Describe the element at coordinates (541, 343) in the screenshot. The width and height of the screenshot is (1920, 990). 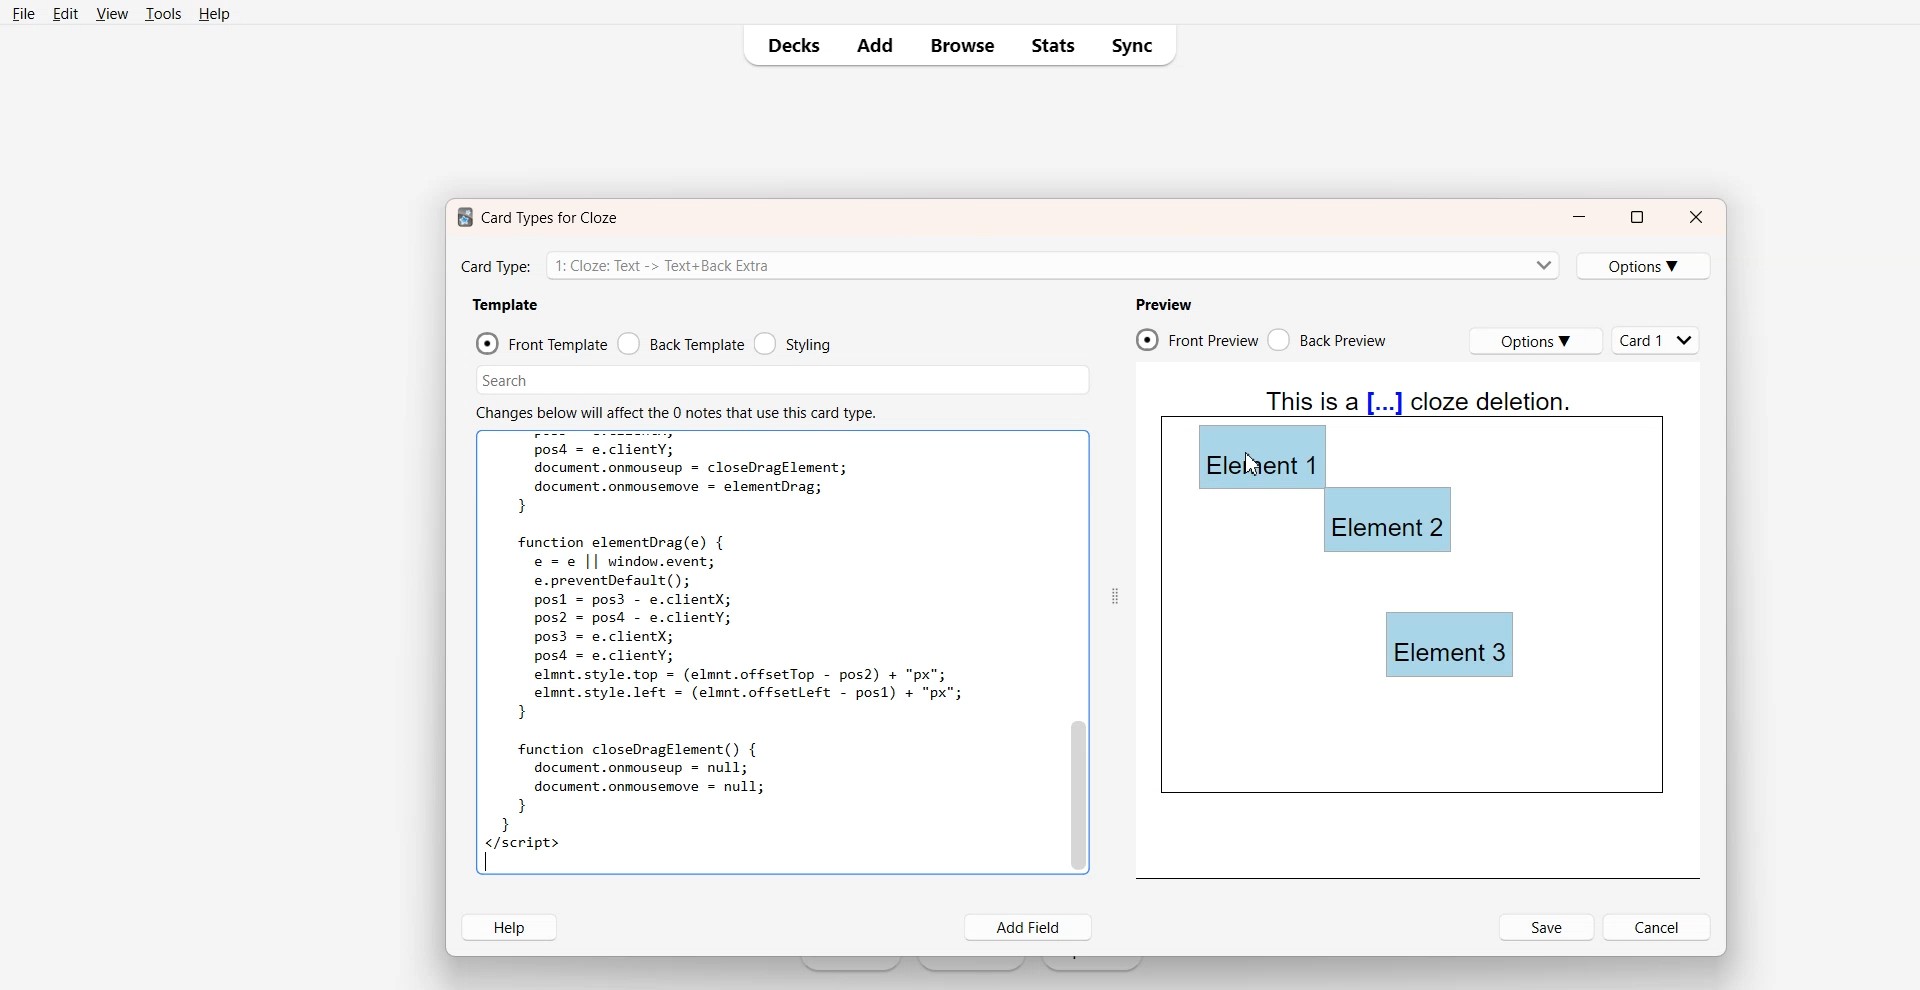
I see `Front Template` at that location.